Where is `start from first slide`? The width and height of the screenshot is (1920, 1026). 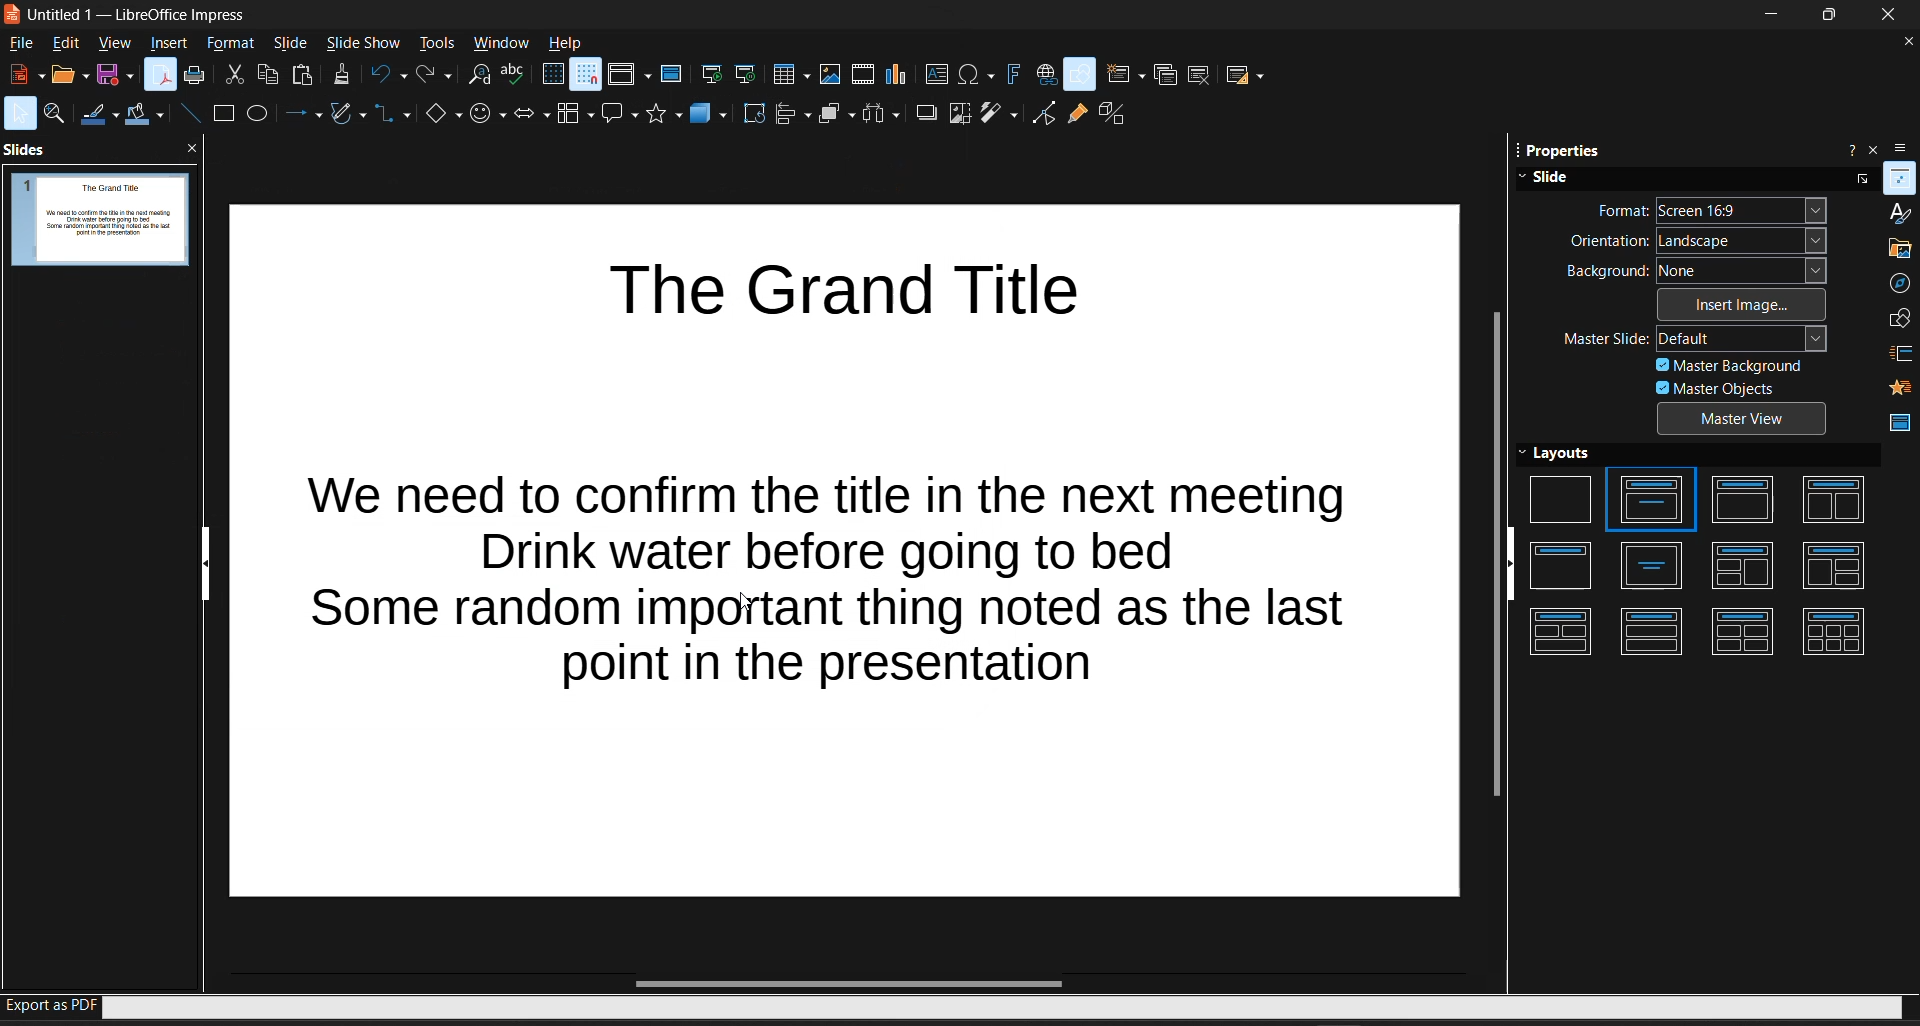
start from first slide is located at coordinates (713, 73).